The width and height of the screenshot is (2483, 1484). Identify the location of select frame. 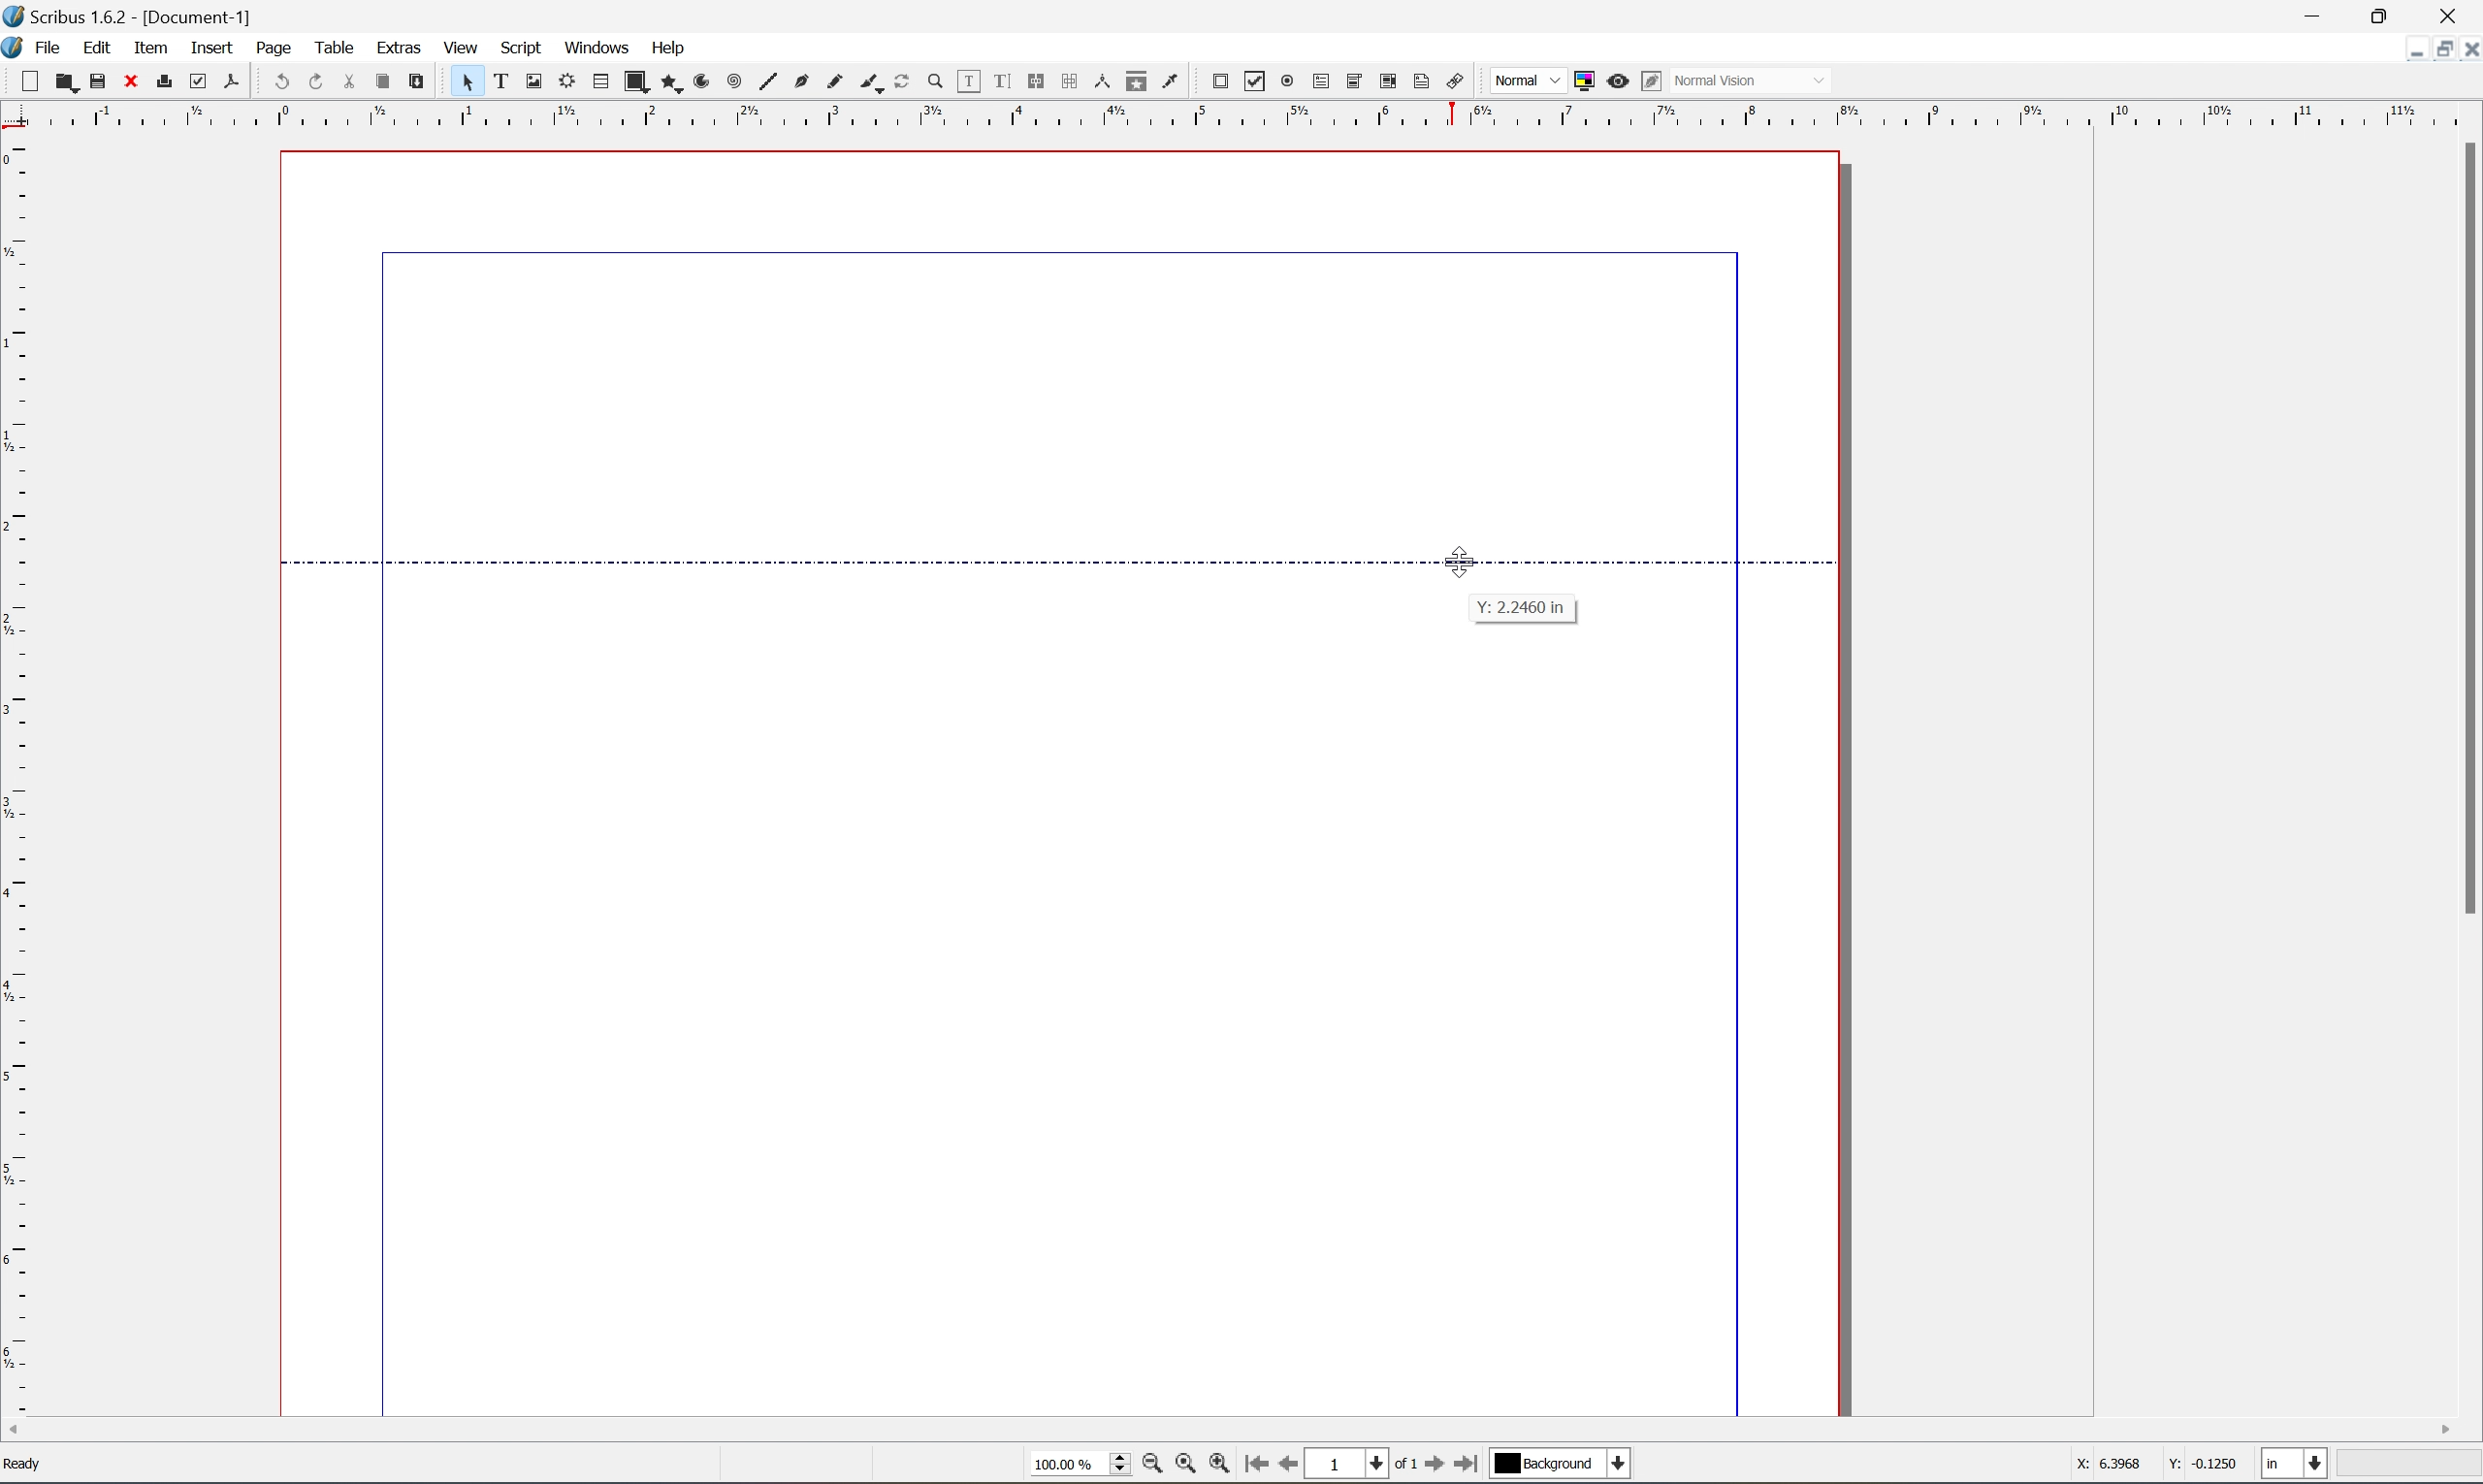
(469, 85).